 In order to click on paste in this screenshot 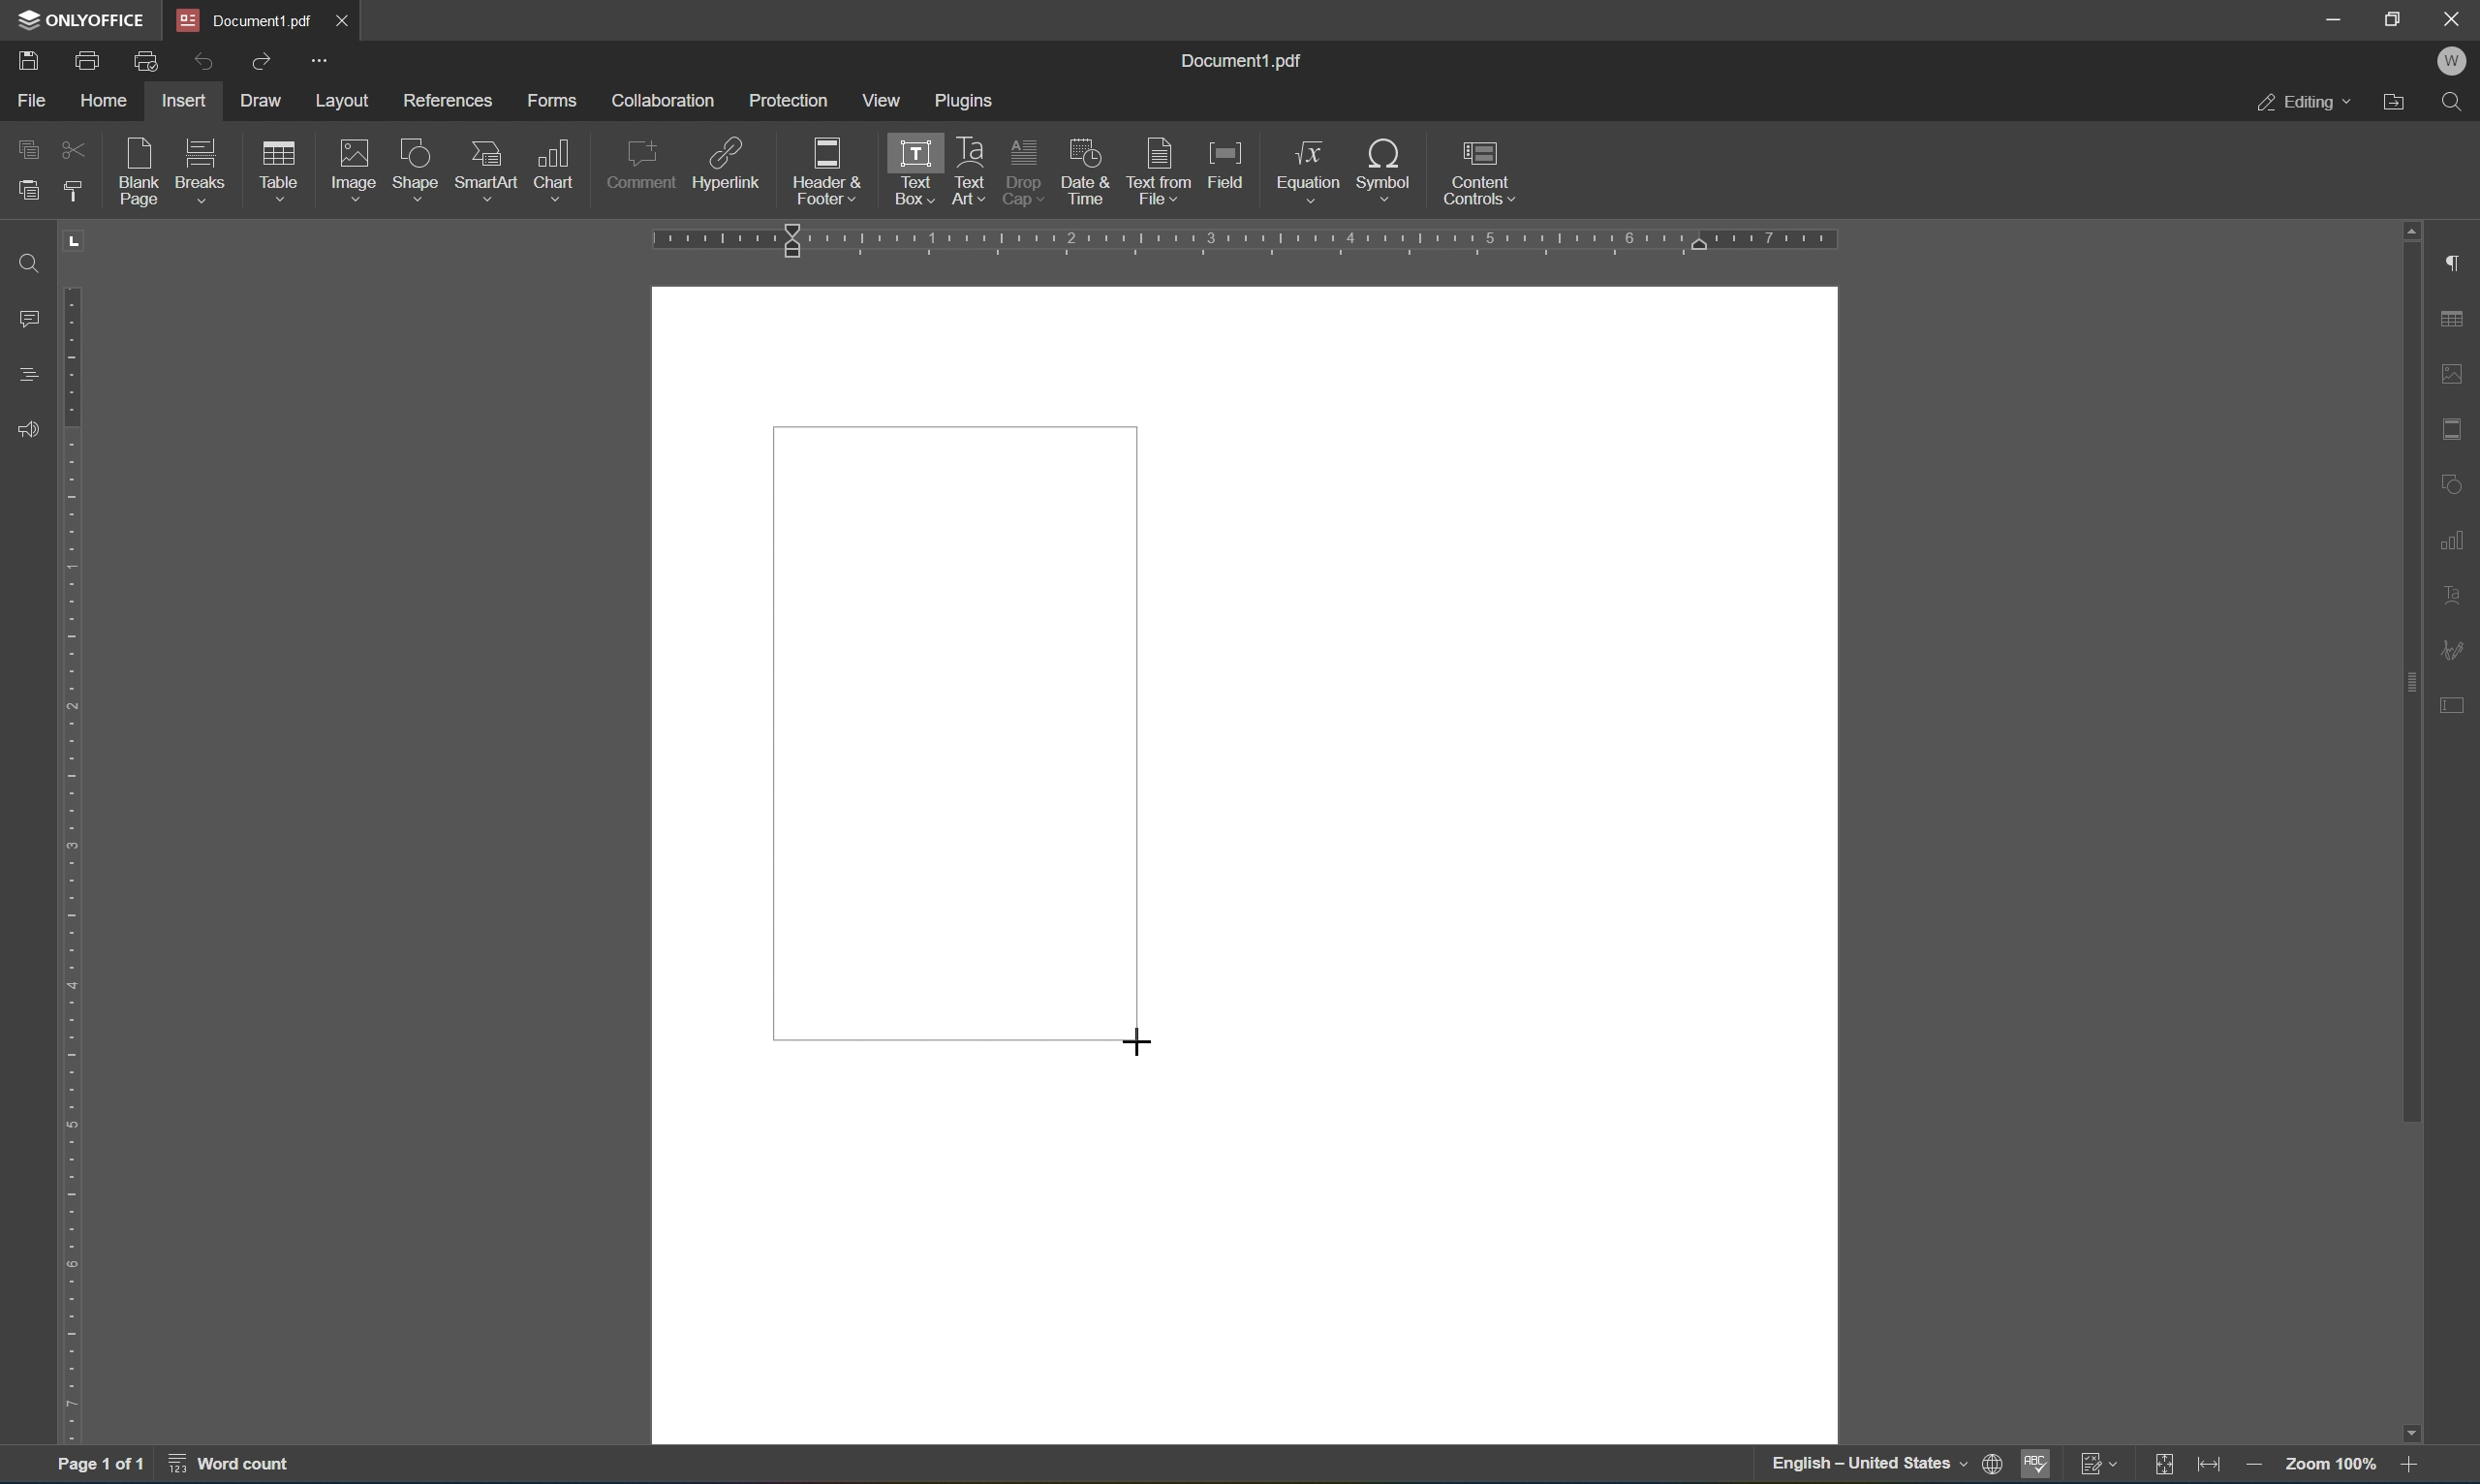, I will do `click(23, 192)`.